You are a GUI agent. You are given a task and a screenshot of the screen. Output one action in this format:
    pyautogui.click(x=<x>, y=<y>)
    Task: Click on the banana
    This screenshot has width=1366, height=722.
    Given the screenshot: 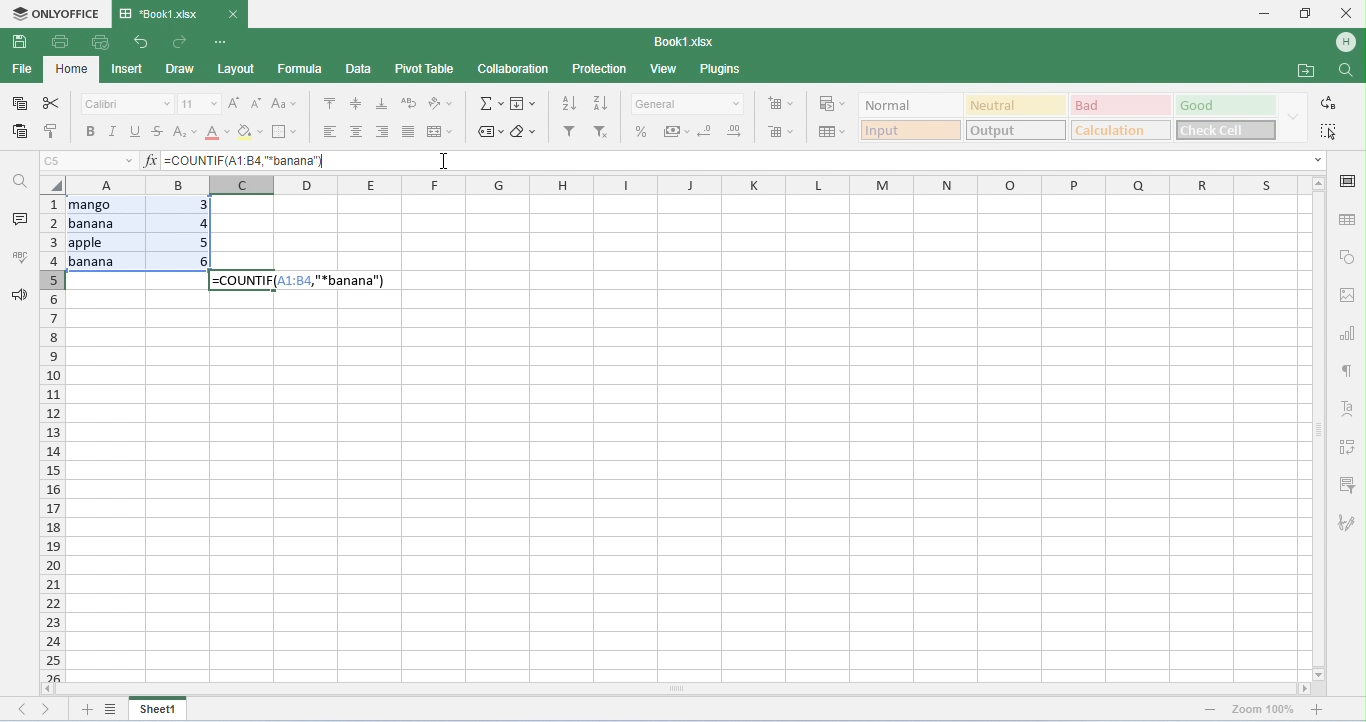 What is the action you would take?
    pyautogui.click(x=104, y=261)
    